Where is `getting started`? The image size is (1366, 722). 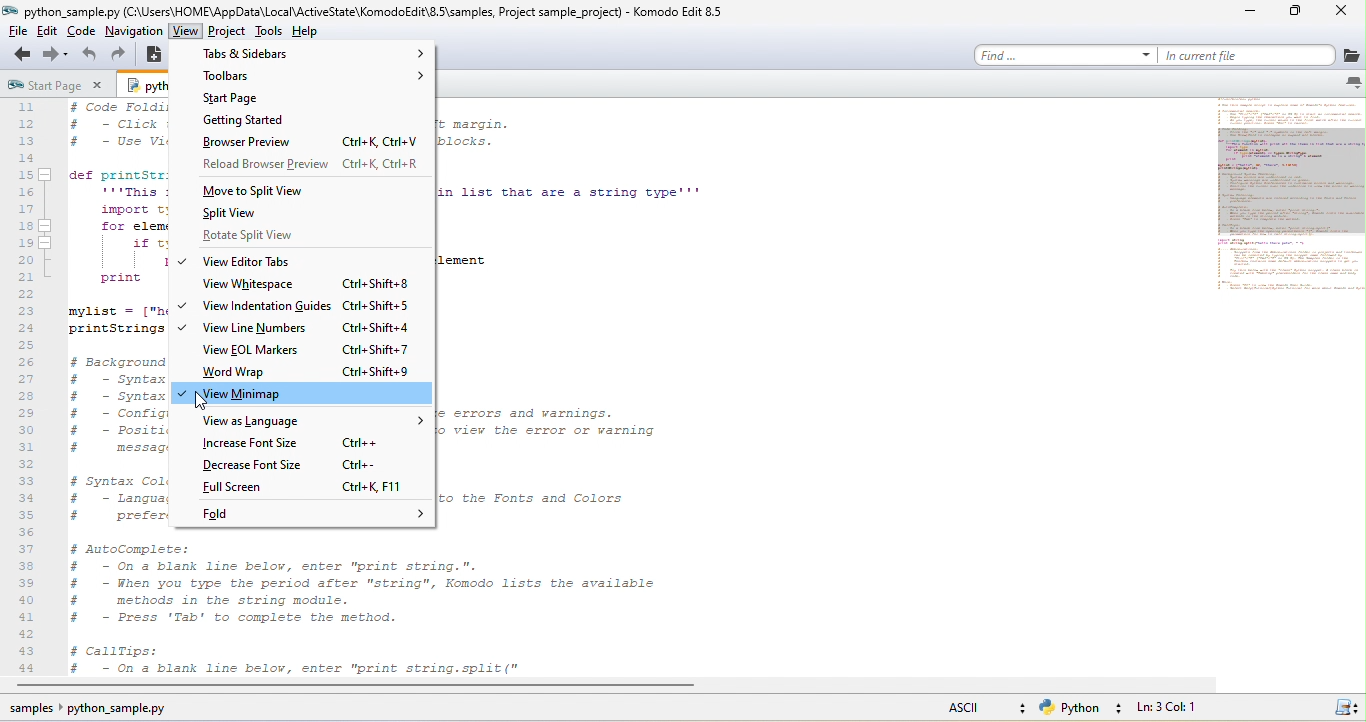 getting started is located at coordinates (260, 119).